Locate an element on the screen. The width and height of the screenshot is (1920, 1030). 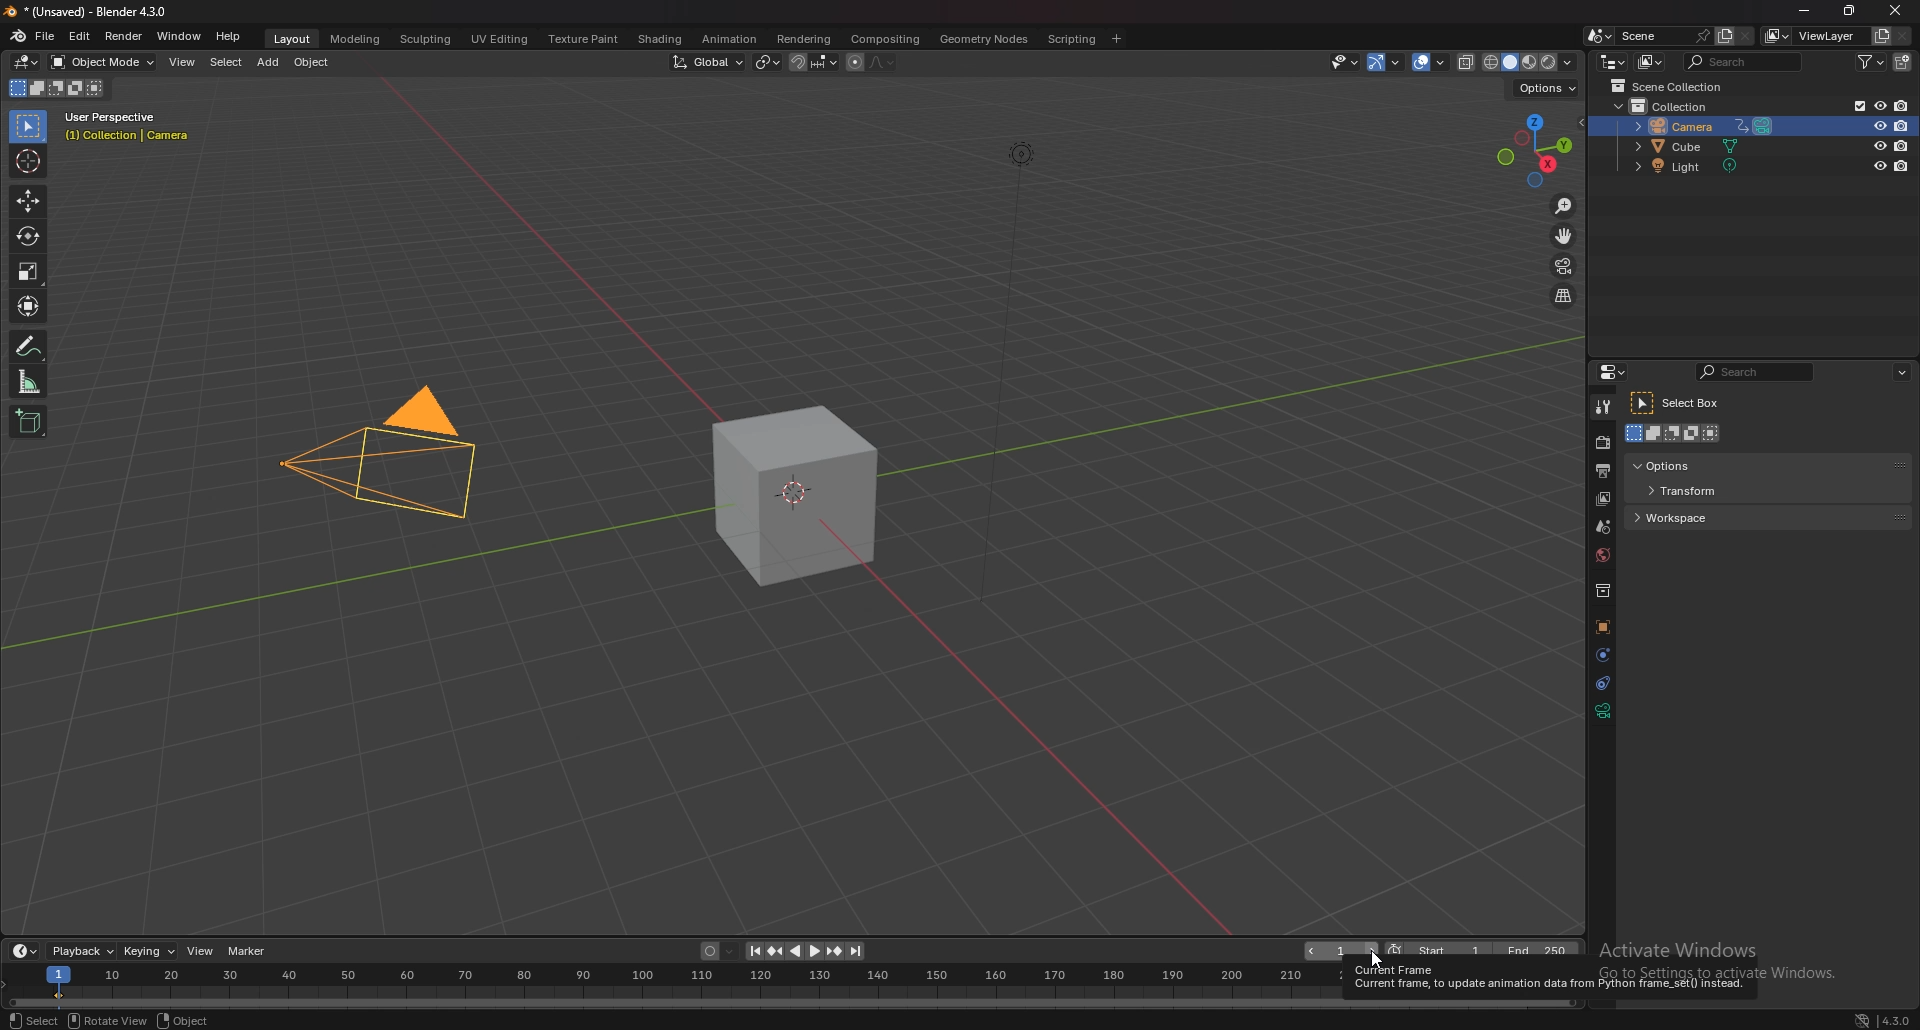
view is located at coordinates (199, 951).